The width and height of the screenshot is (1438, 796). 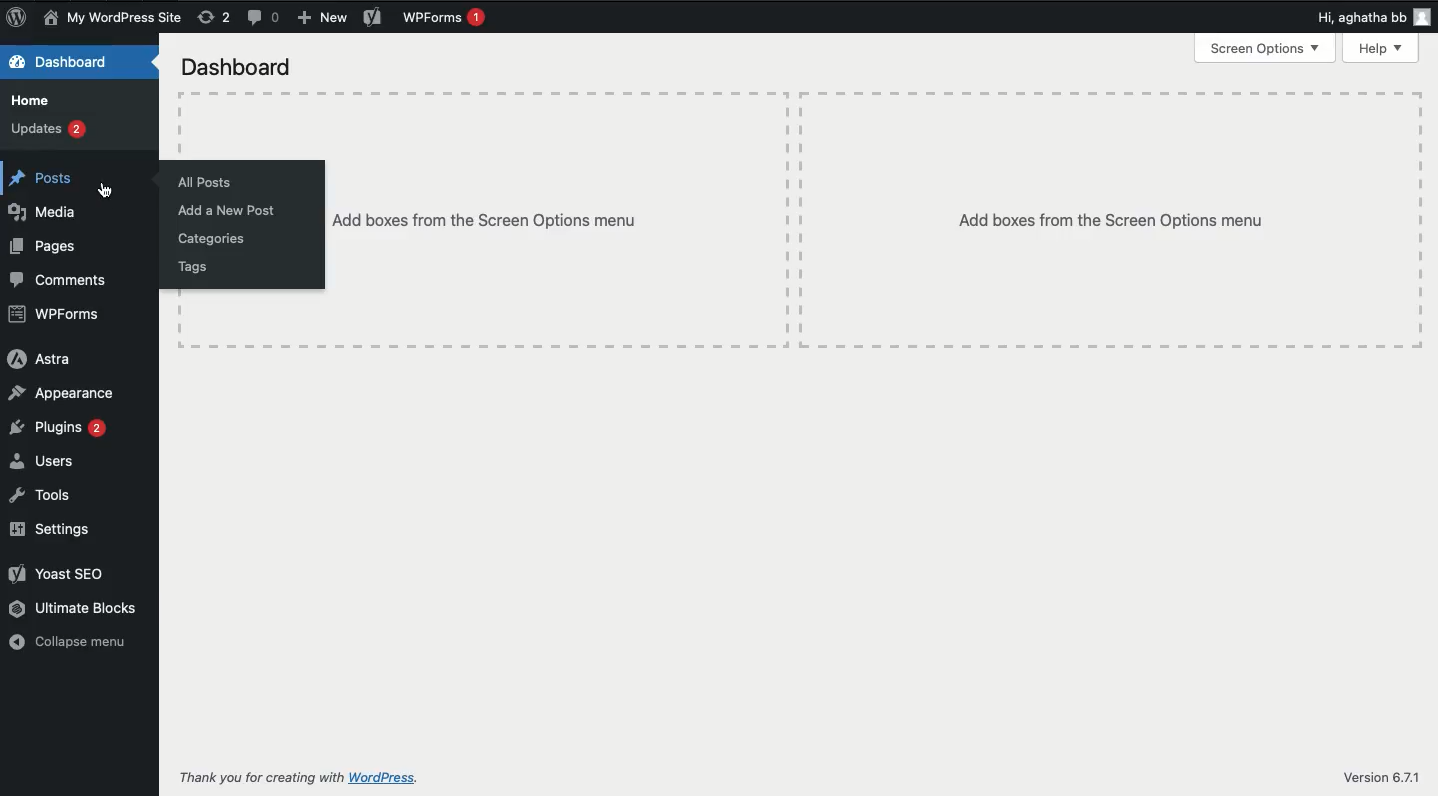 What do you see at coordinates (195, 266) in the screenshot?
I see `Tags` at bounding box center [195, 266].